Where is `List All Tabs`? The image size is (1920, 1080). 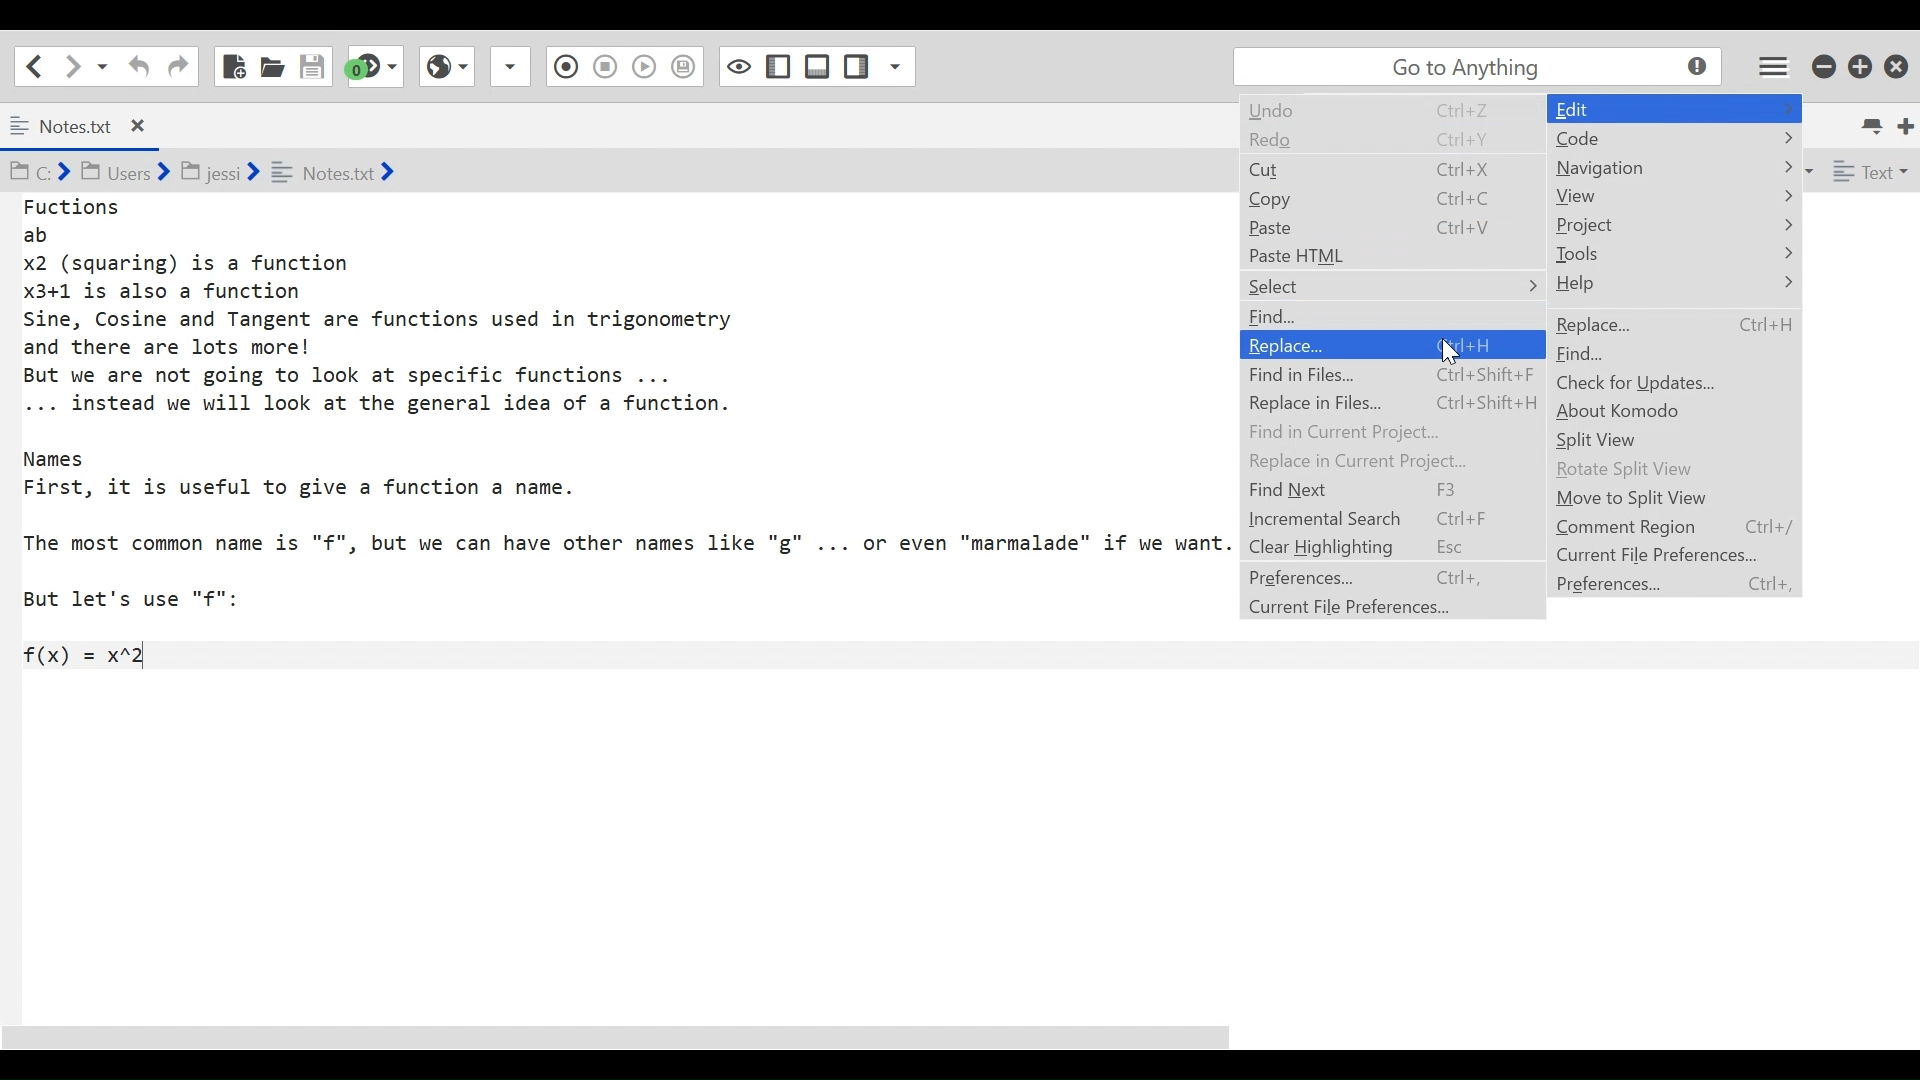
List All Tabs is located at coordinates (1874, 123).